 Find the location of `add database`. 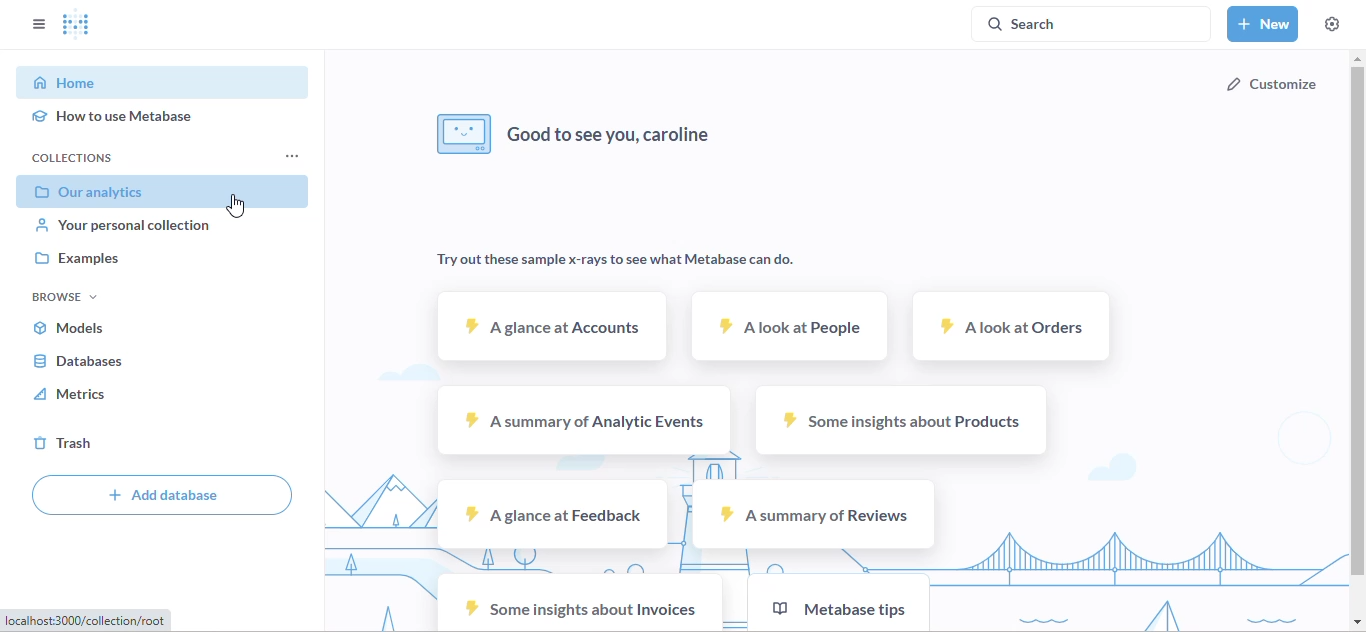

add database is located at coordinates (162, 494).